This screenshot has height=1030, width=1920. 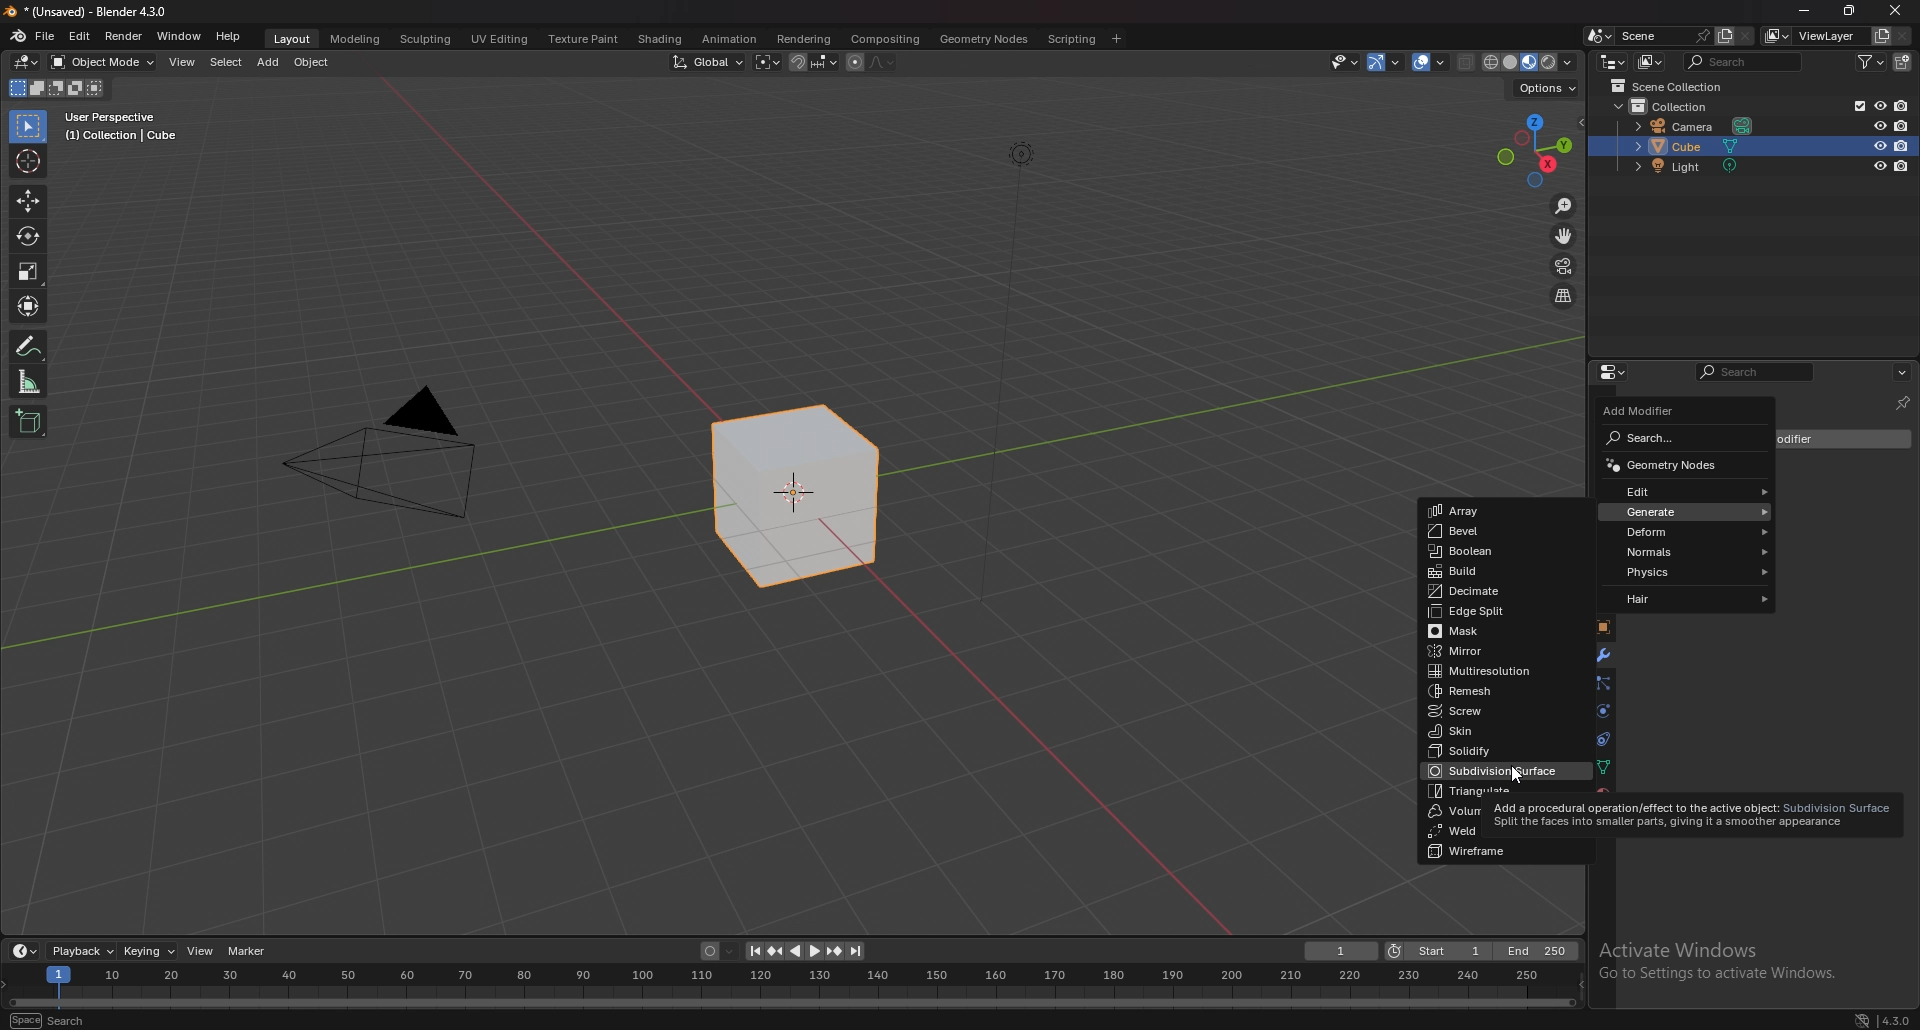 What do you see at coordinates (1500, 651) in the screenshot?
I see `mirror` at bounding box center [1500, 651].